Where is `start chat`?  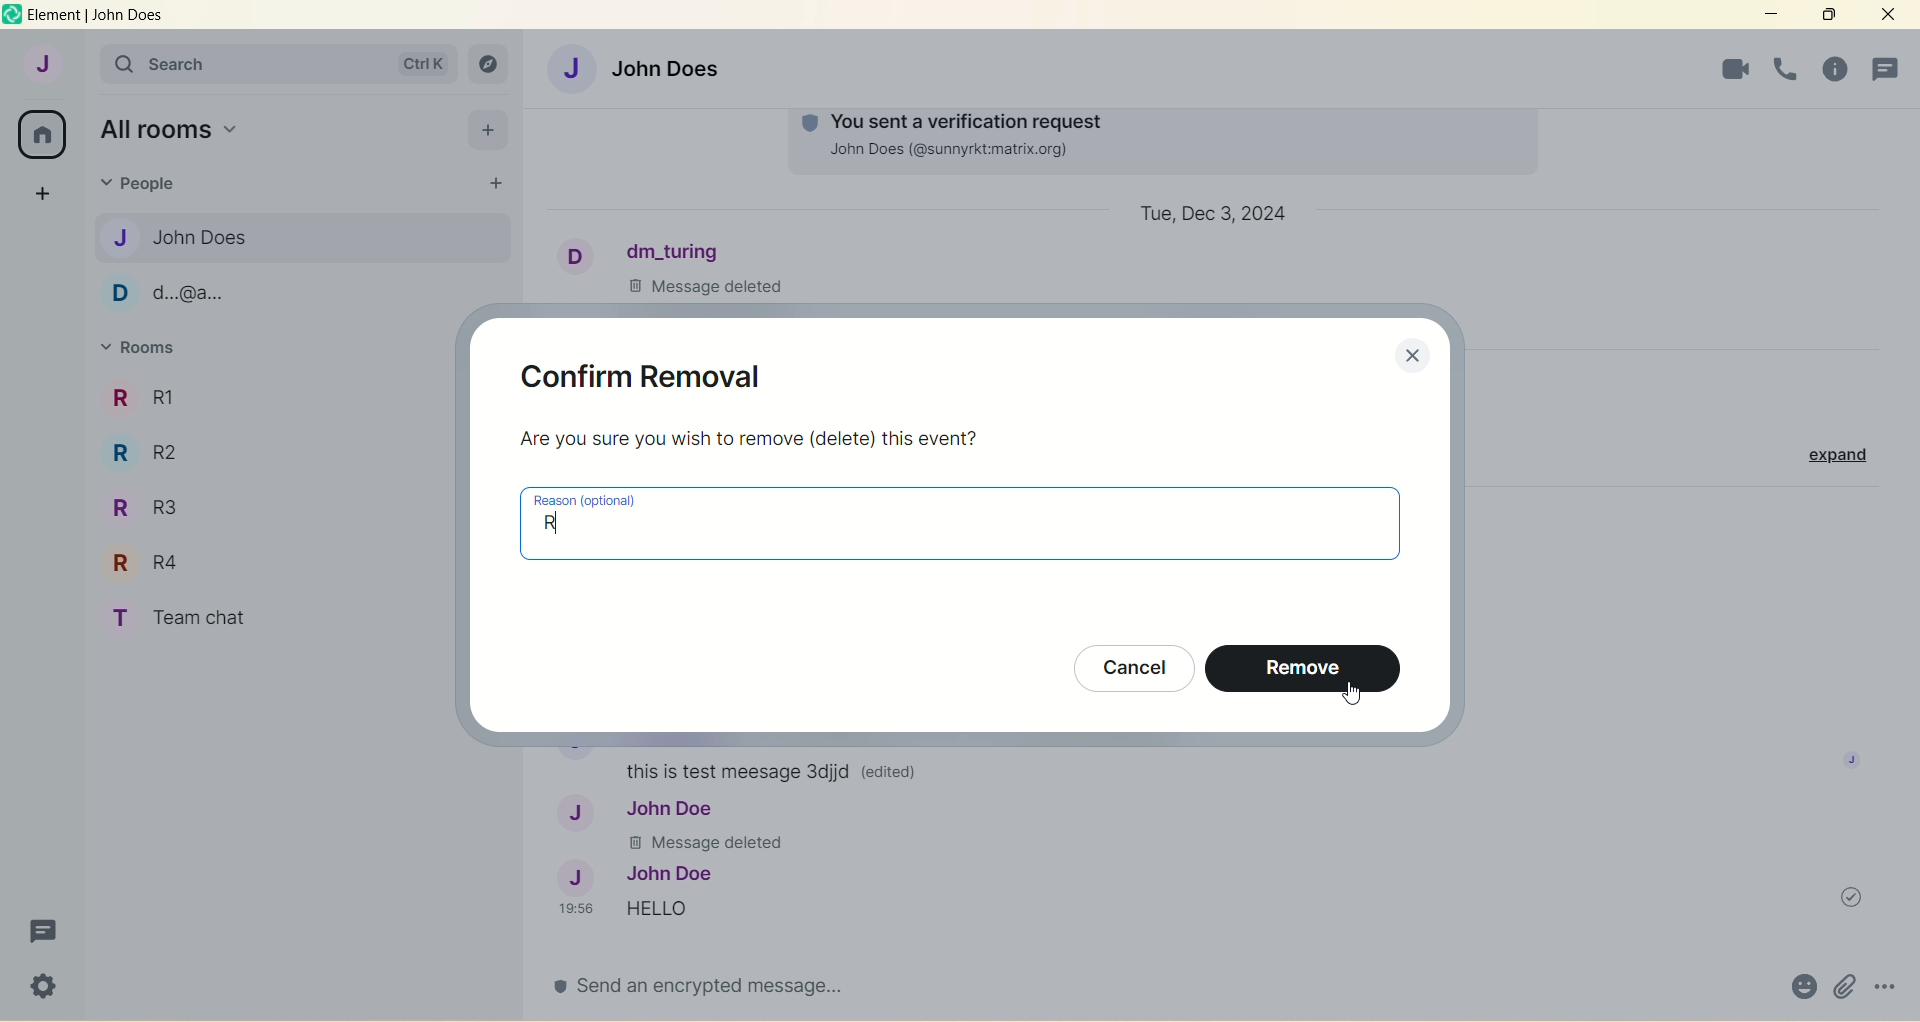 start chat is located at coordinates (497, 182).